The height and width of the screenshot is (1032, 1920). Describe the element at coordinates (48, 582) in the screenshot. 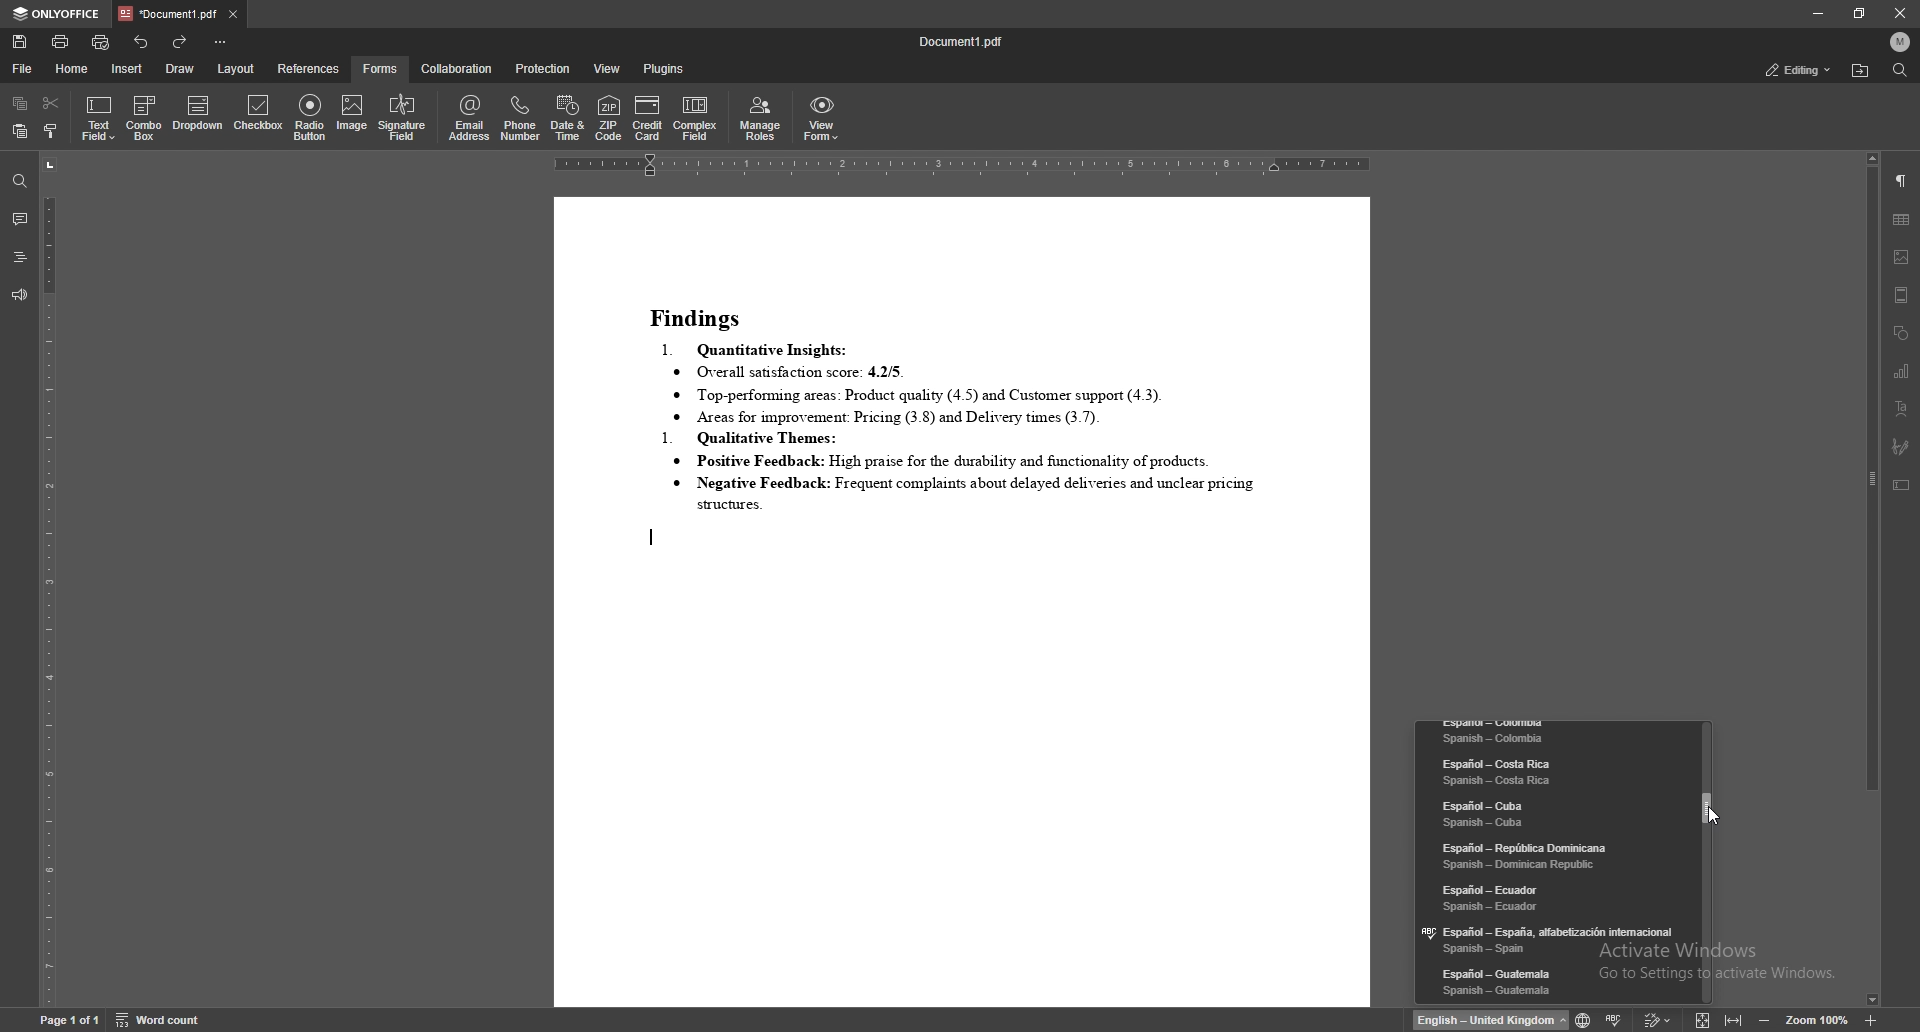

I see `vertical scale` at that location.